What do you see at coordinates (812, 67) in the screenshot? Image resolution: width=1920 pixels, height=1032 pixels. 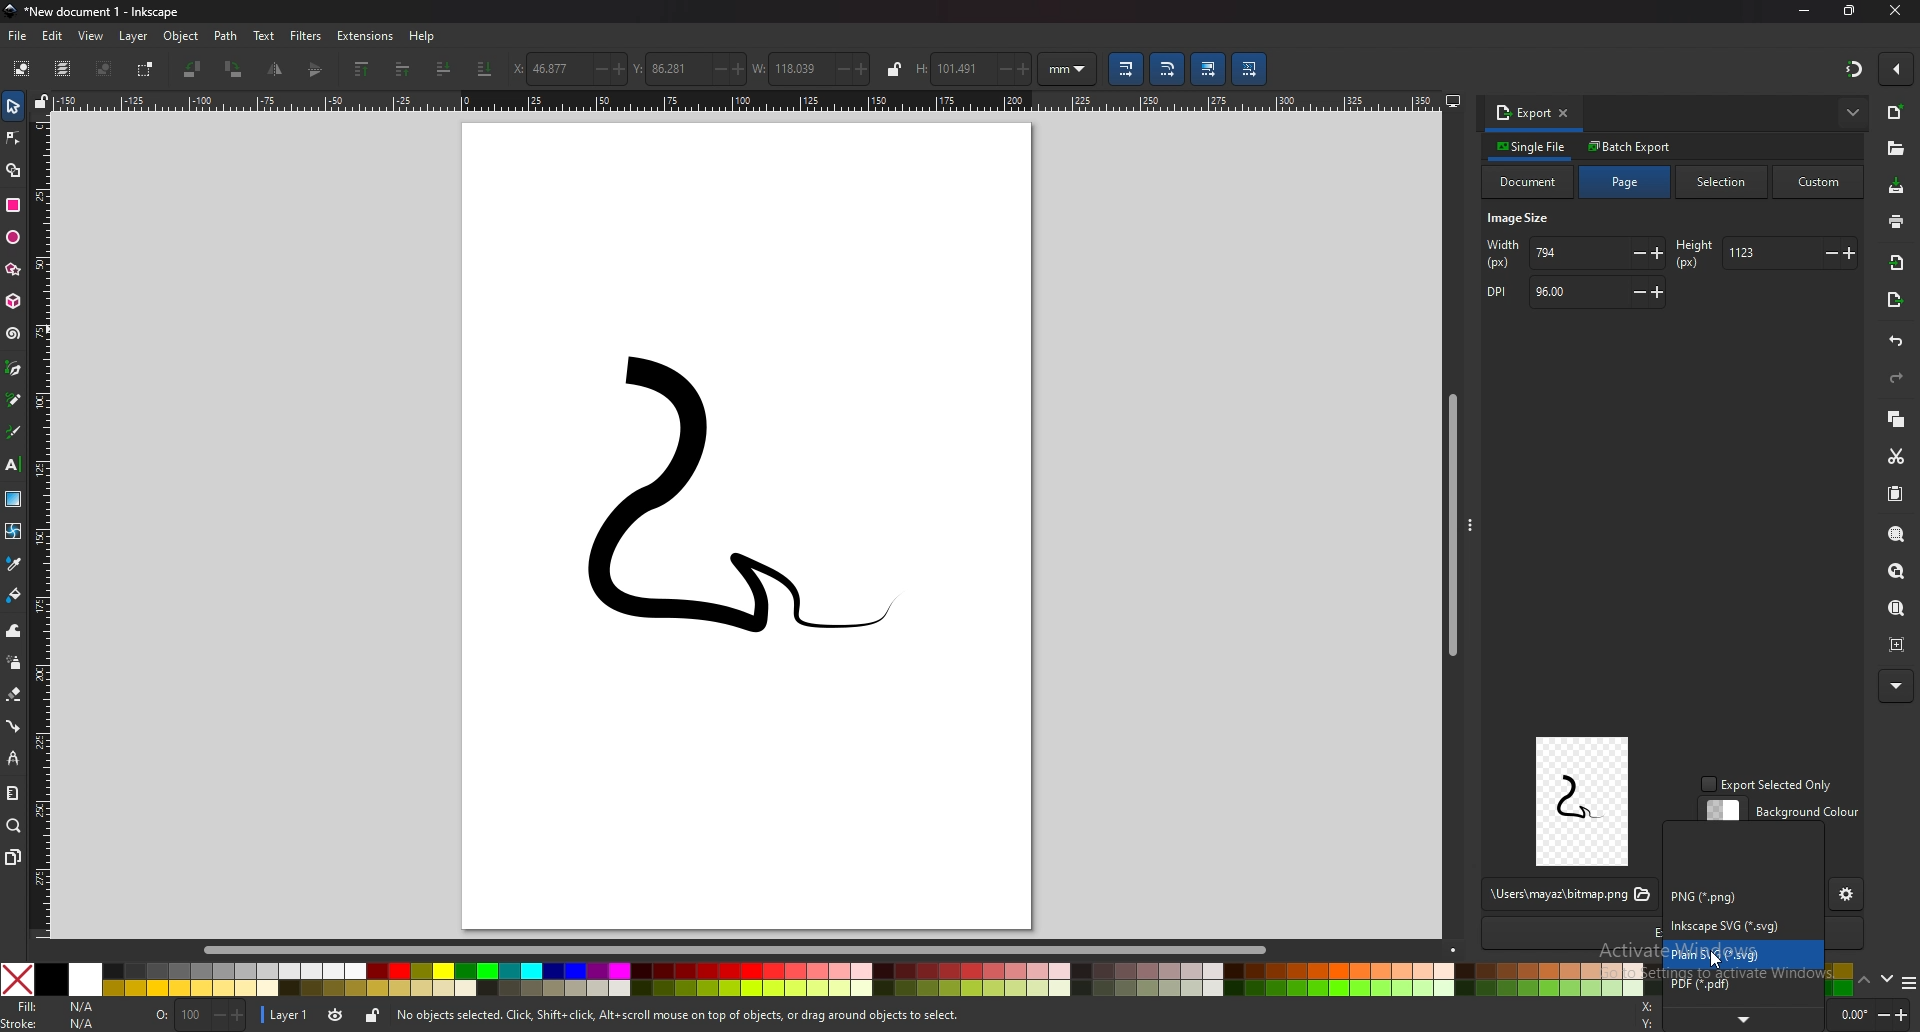 I see `width` at bounding box center [812, 67].